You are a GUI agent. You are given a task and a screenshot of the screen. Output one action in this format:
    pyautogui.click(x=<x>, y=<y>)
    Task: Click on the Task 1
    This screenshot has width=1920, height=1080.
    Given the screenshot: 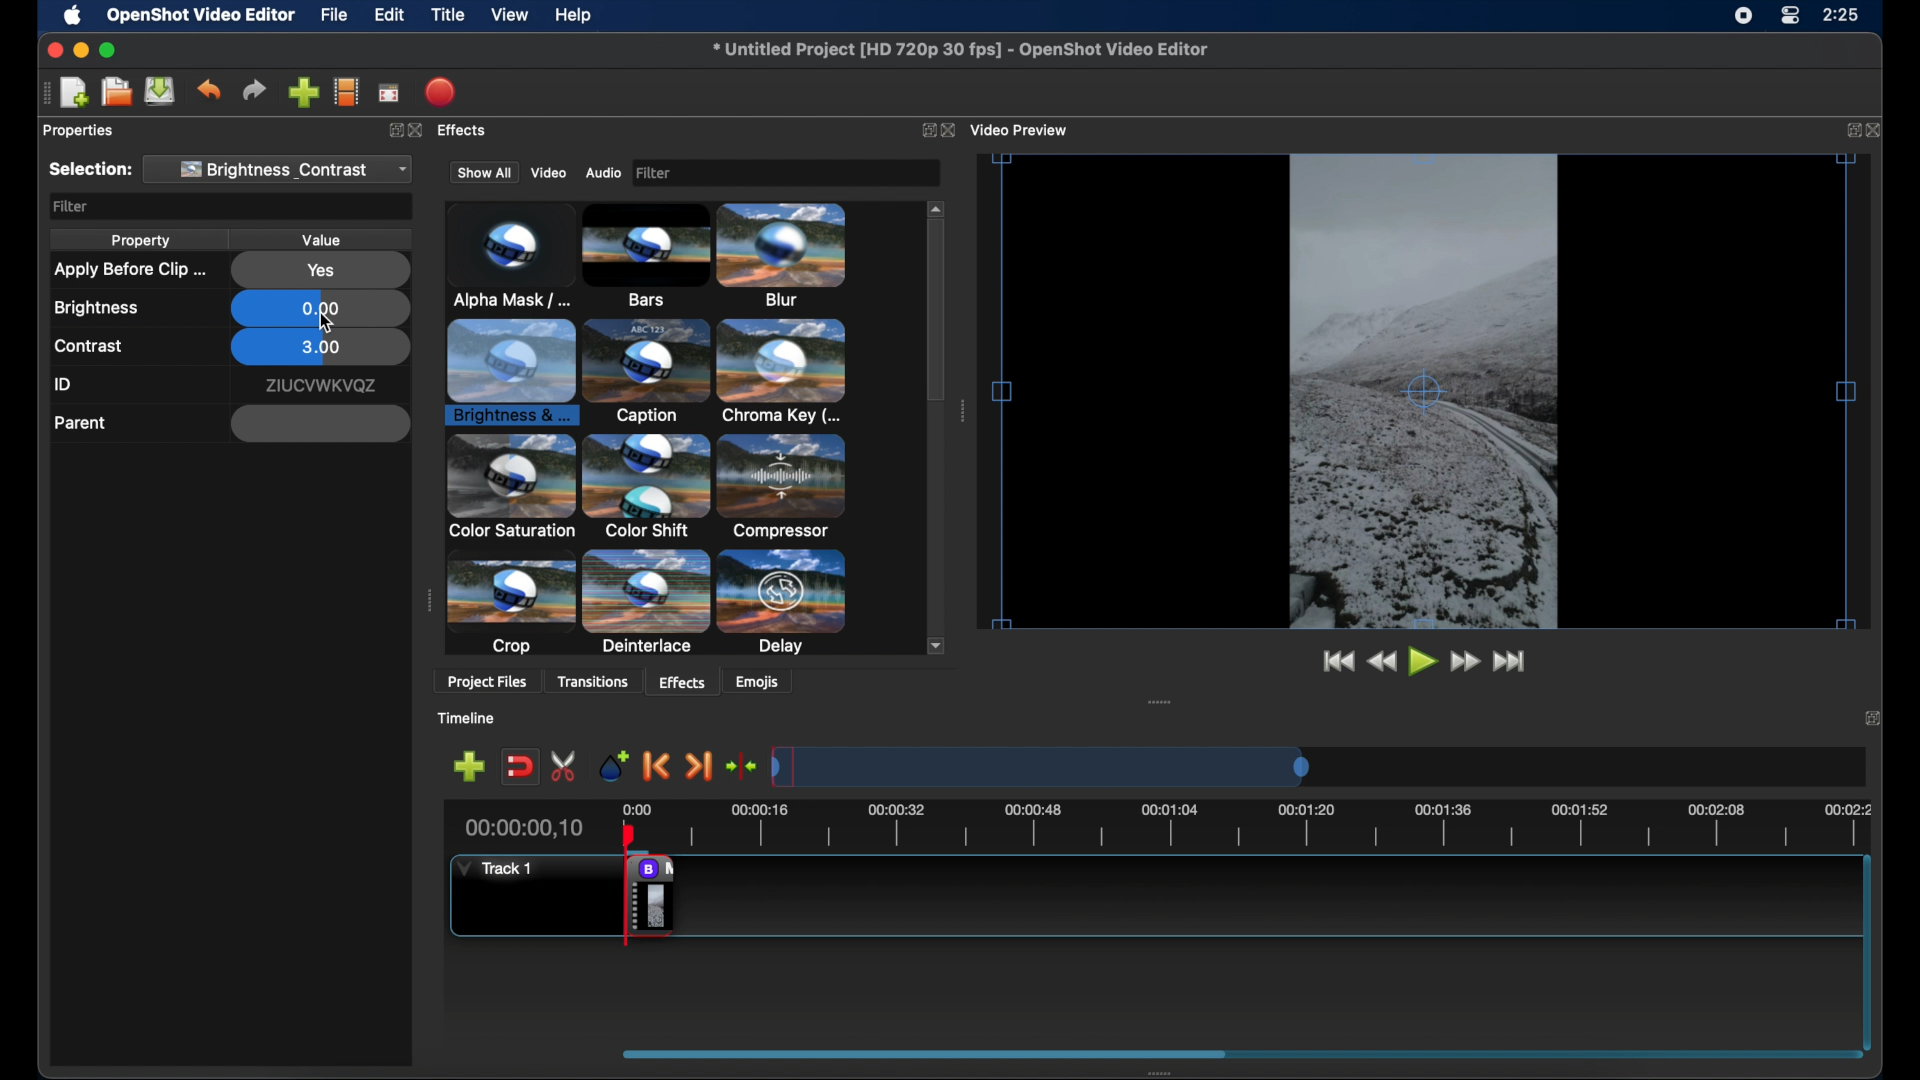 What is the action you would take?
    pyautogui.click(x=502, y=870)
    